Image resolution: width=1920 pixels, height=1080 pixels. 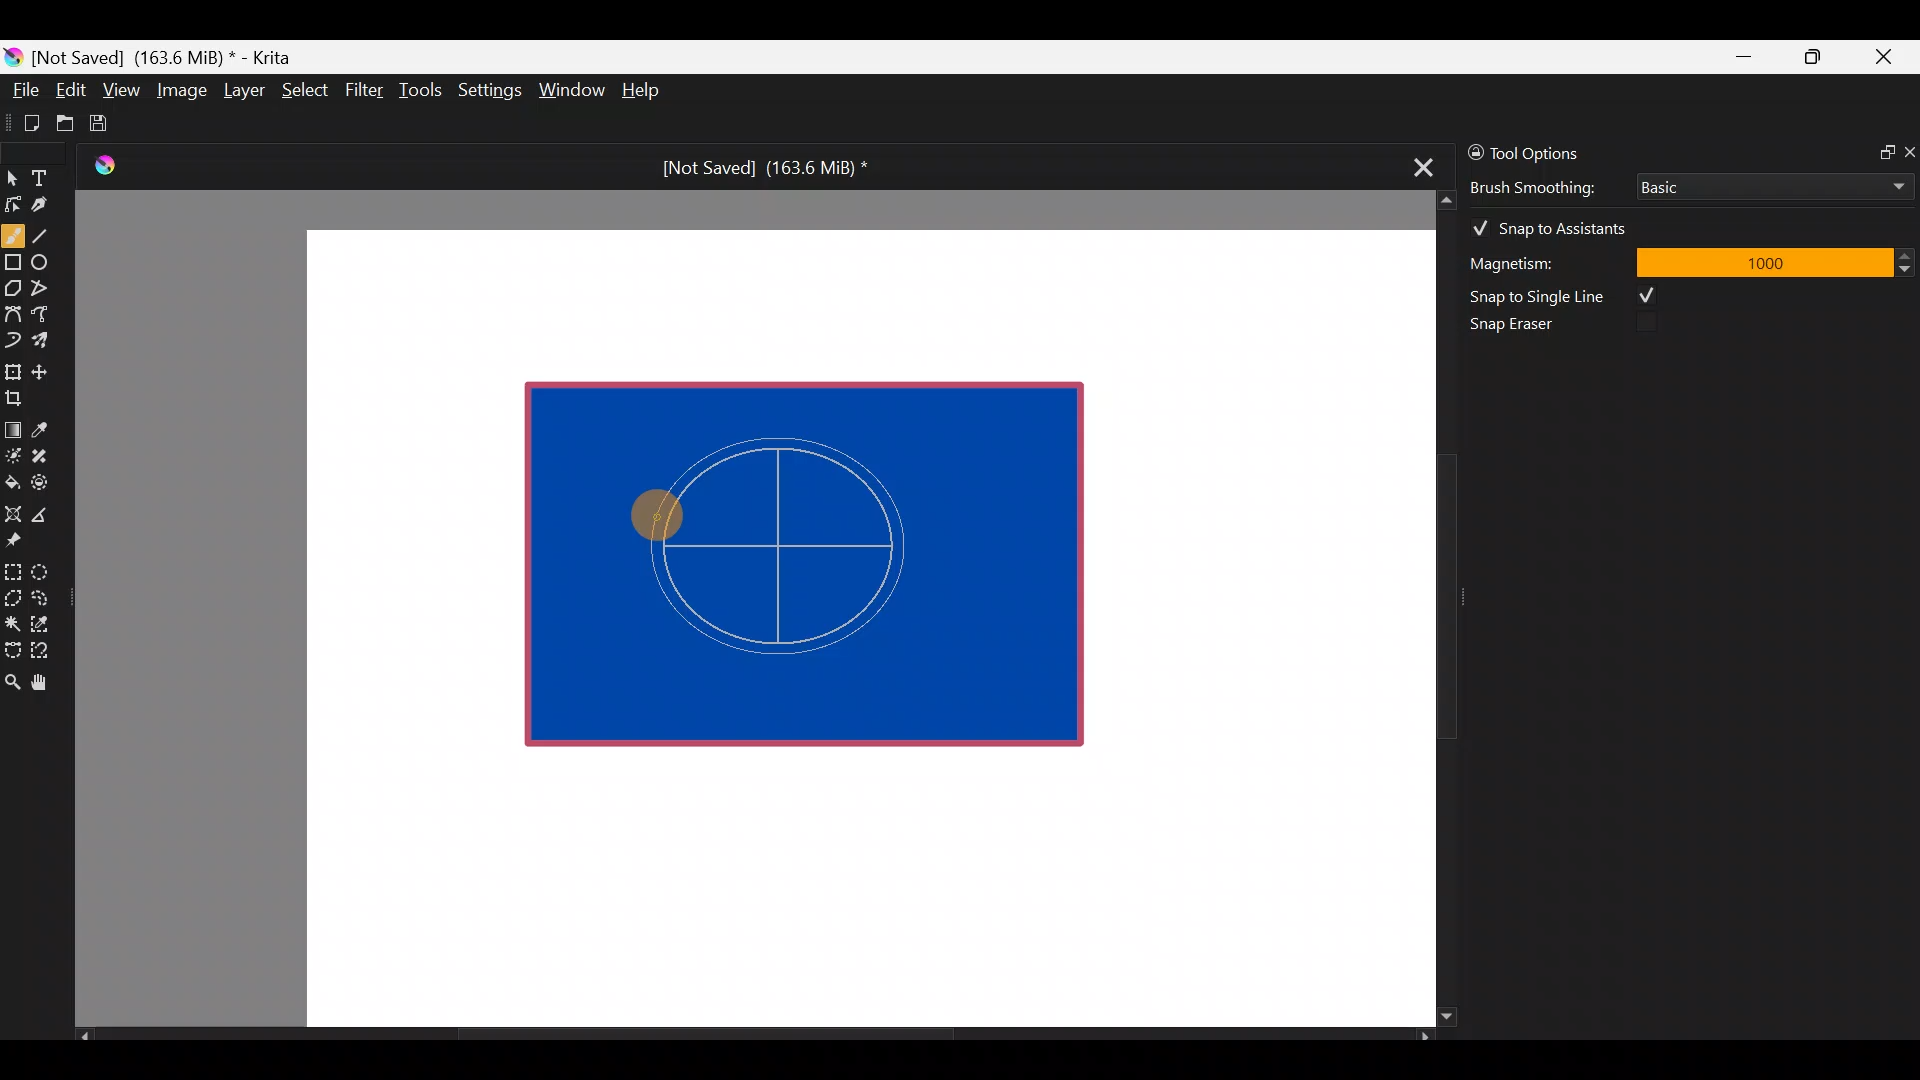 What do you see at coordinates (365, 89) in the screenshot?
I see `Filter` at bounding box center [365, 89].